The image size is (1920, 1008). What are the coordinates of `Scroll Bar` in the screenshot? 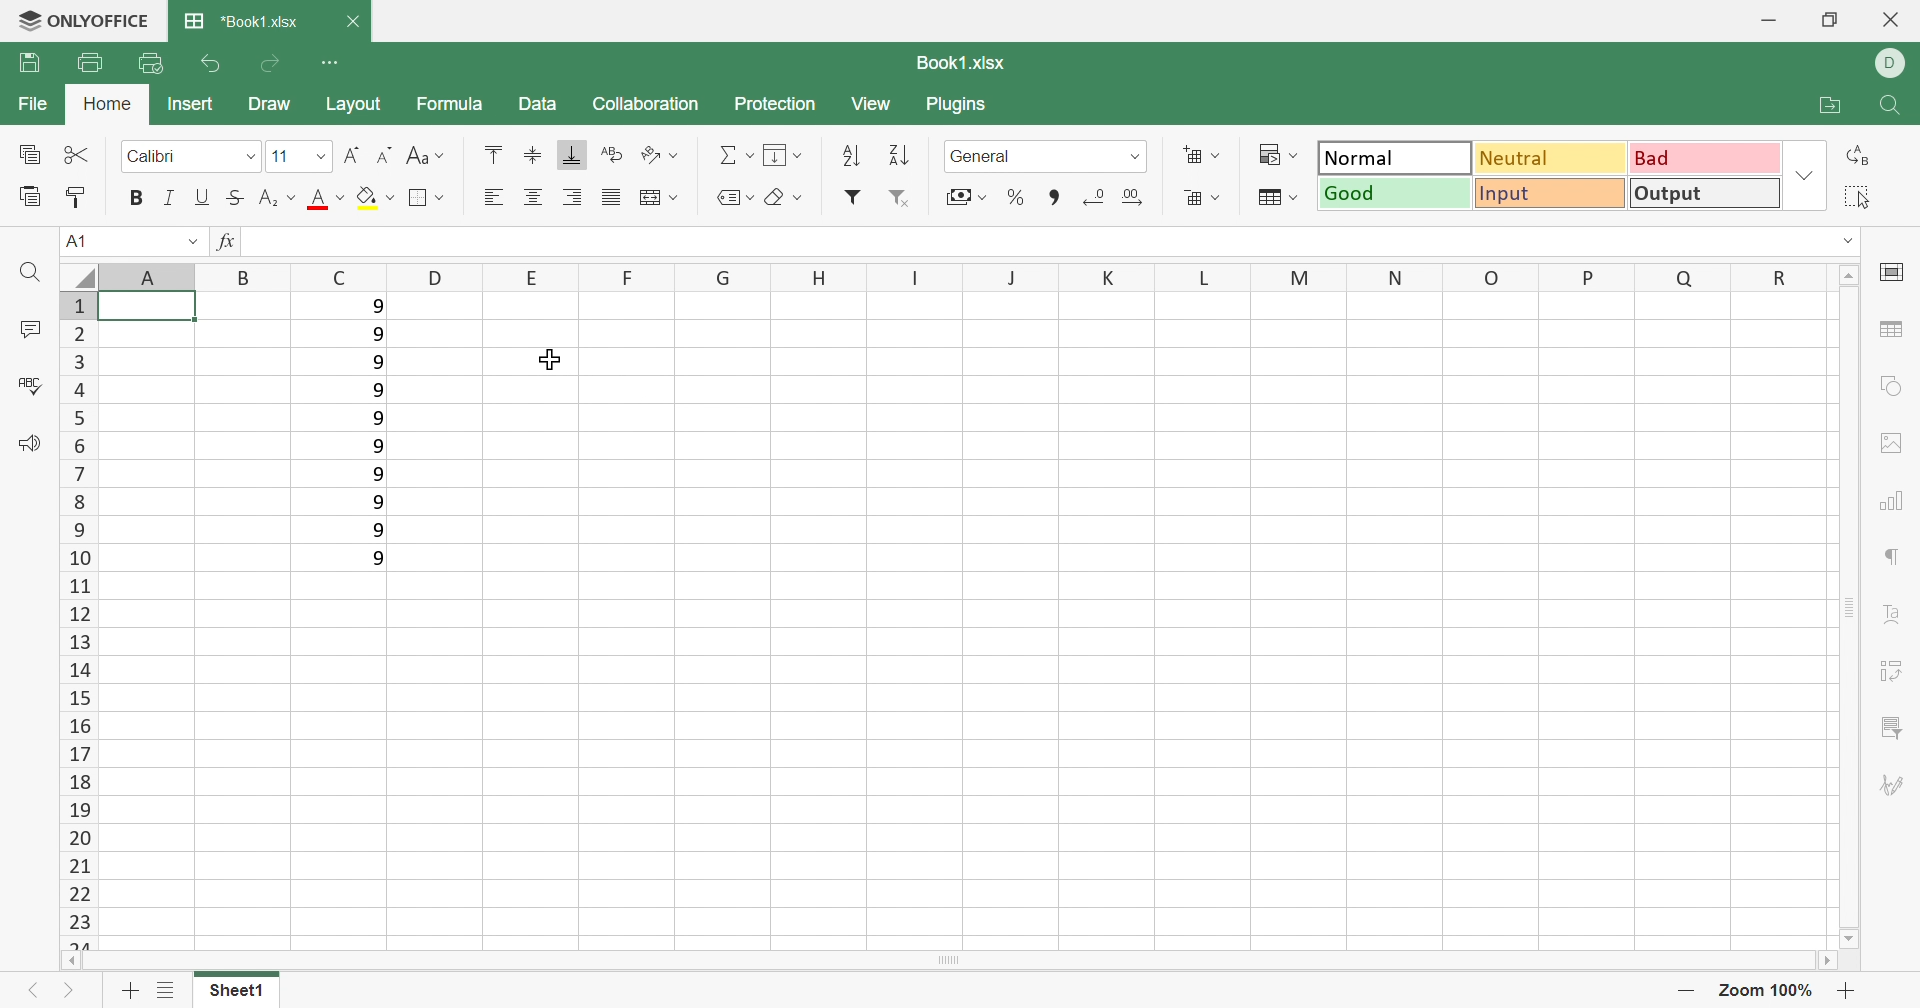 It's located at (952, 963).